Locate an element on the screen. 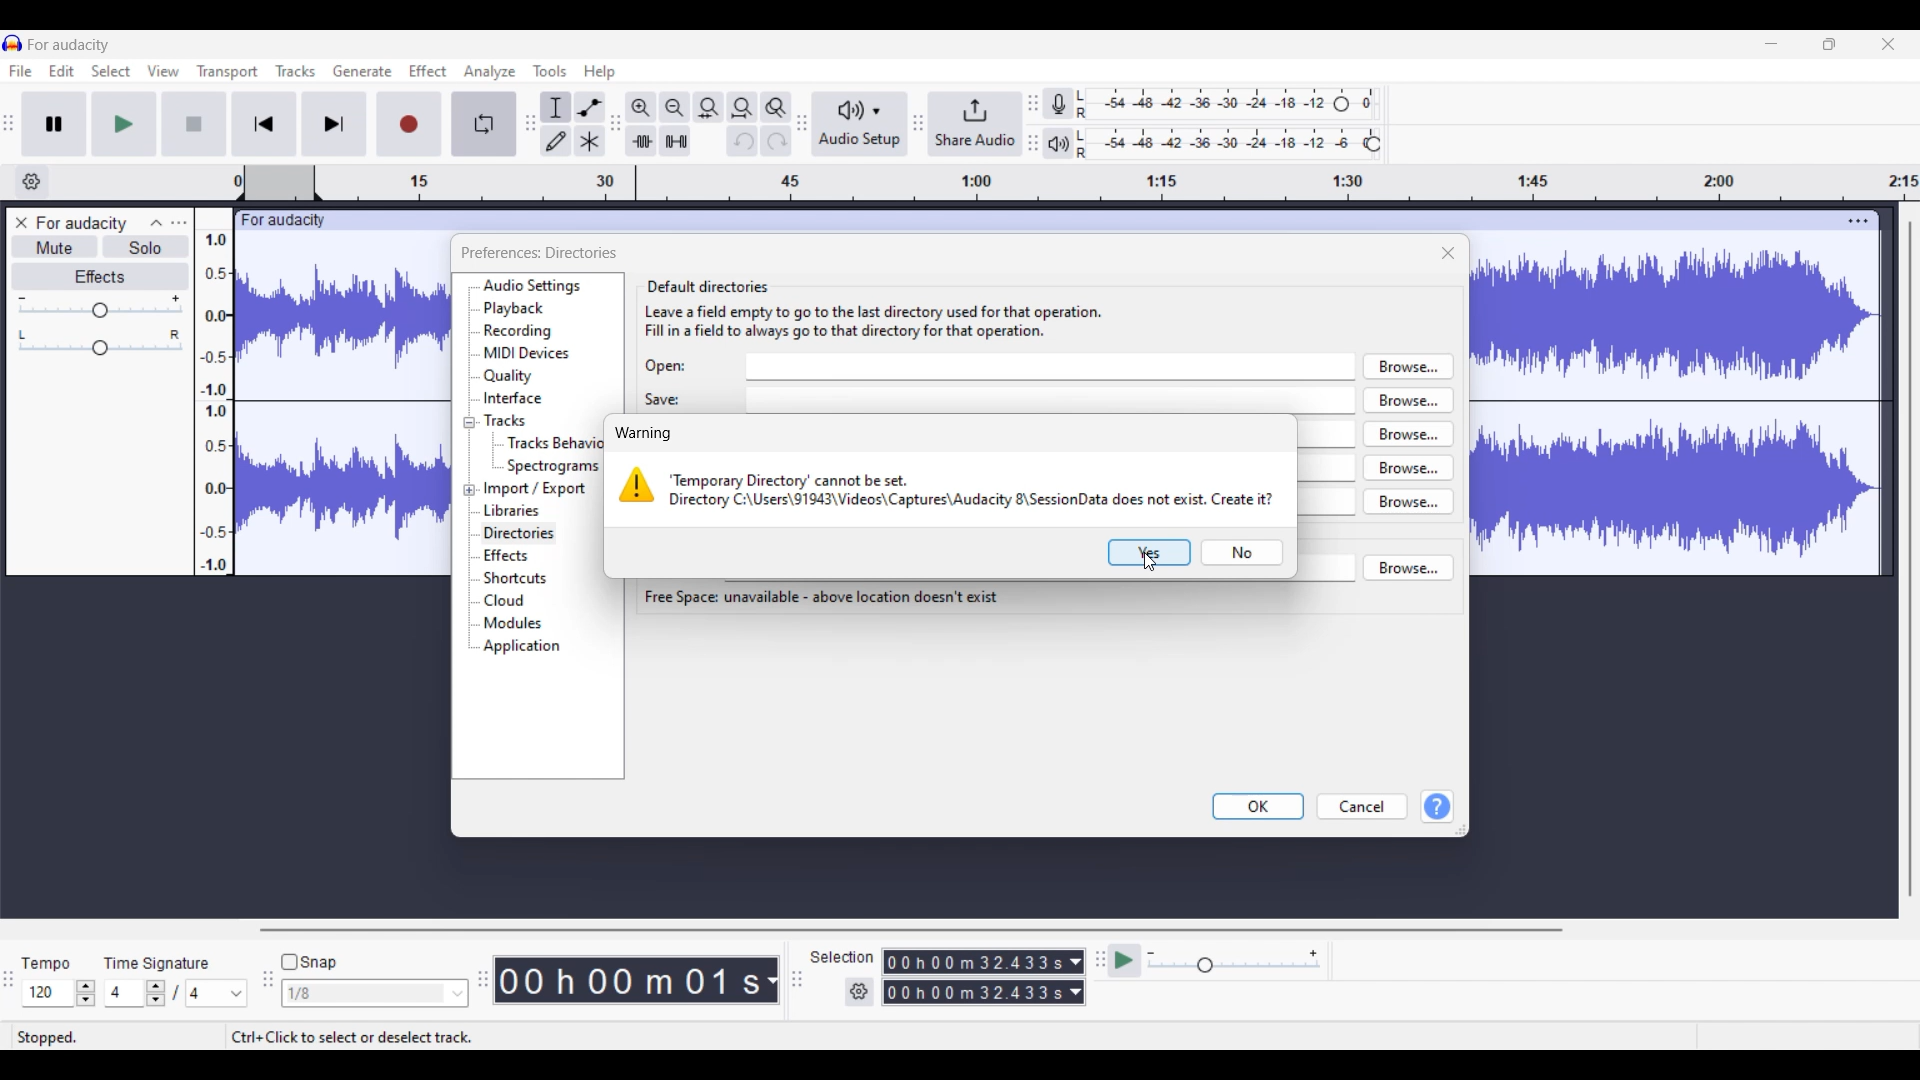 Image resolution: width=1920 pixels, height=1080 pixels. Snap options is located at coordinates (374, 993).